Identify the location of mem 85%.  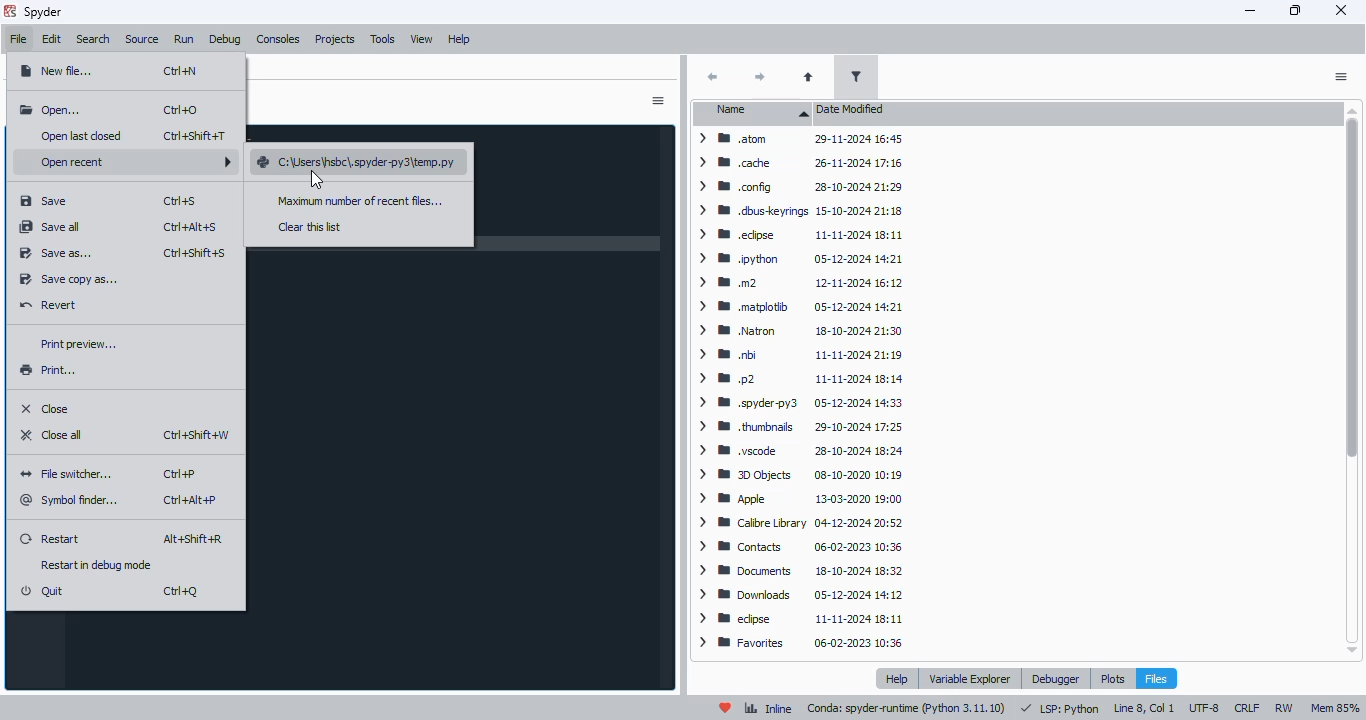
(1335, 708).